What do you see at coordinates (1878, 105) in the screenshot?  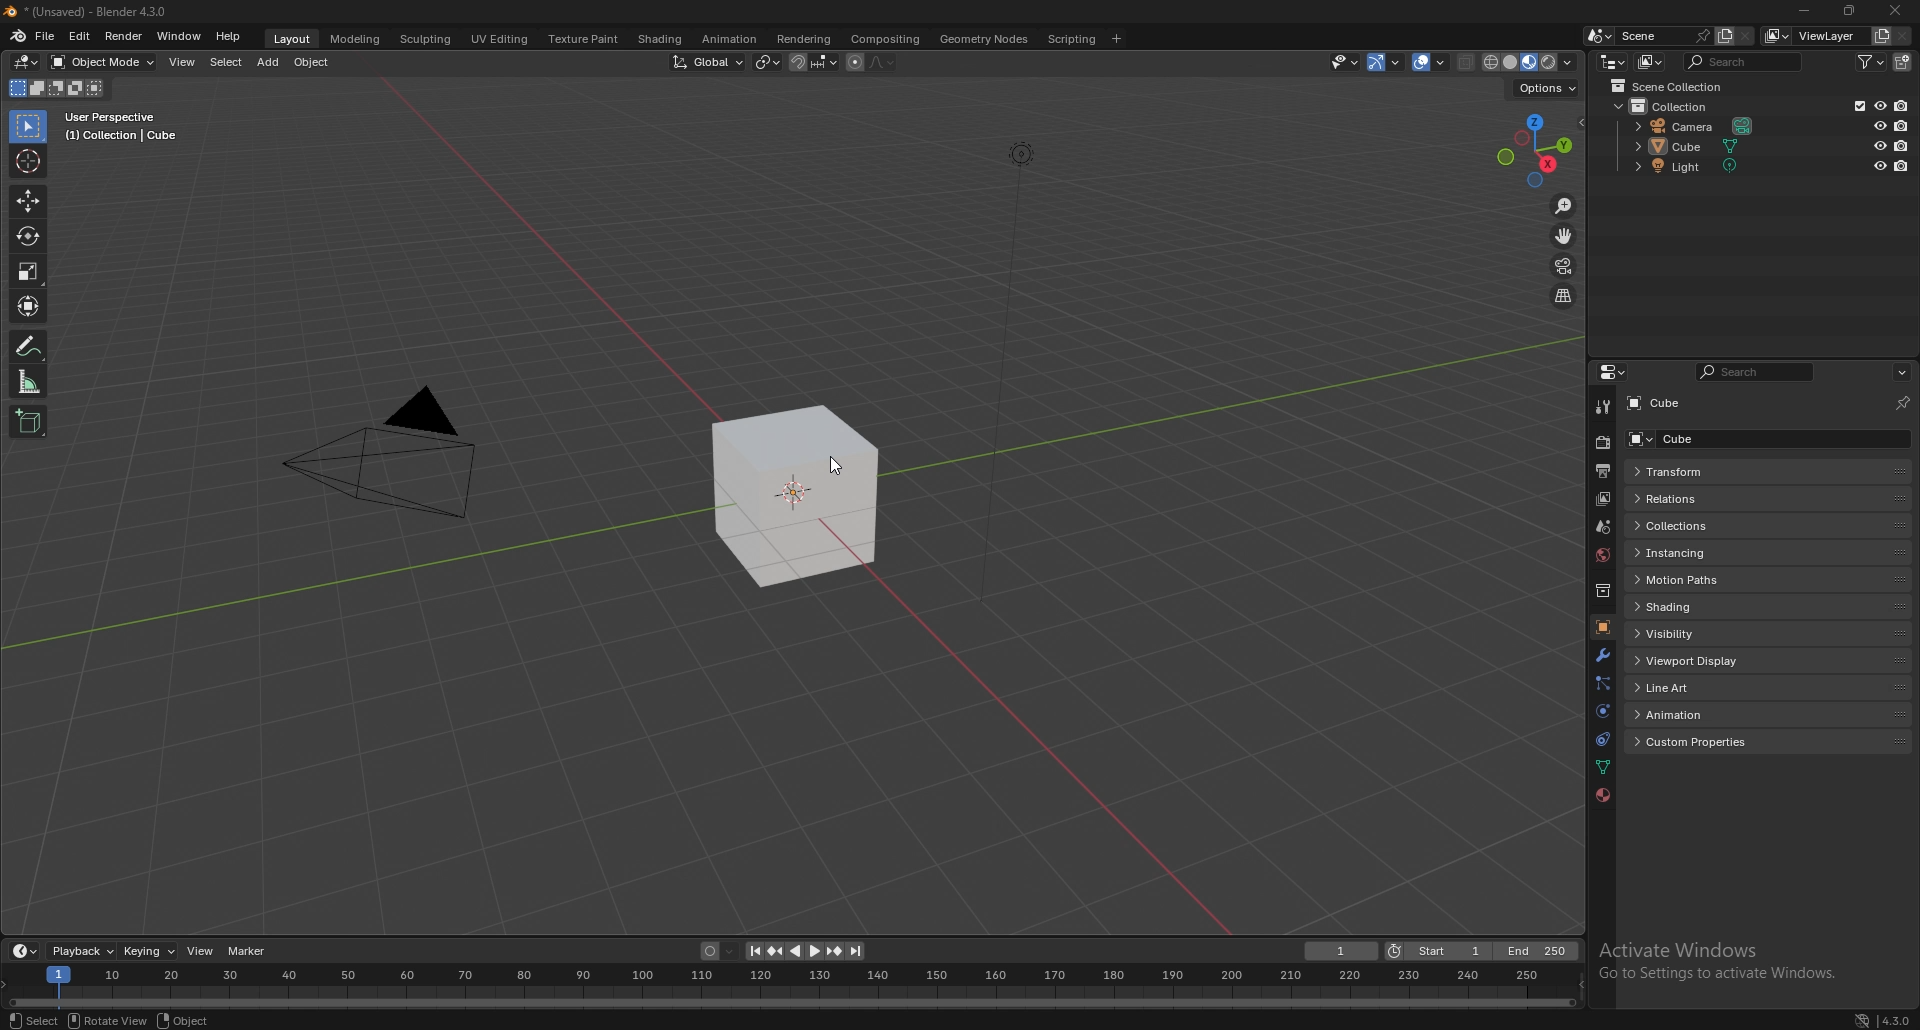 I see `hide in viewport` at bounding box center [1878, 105].